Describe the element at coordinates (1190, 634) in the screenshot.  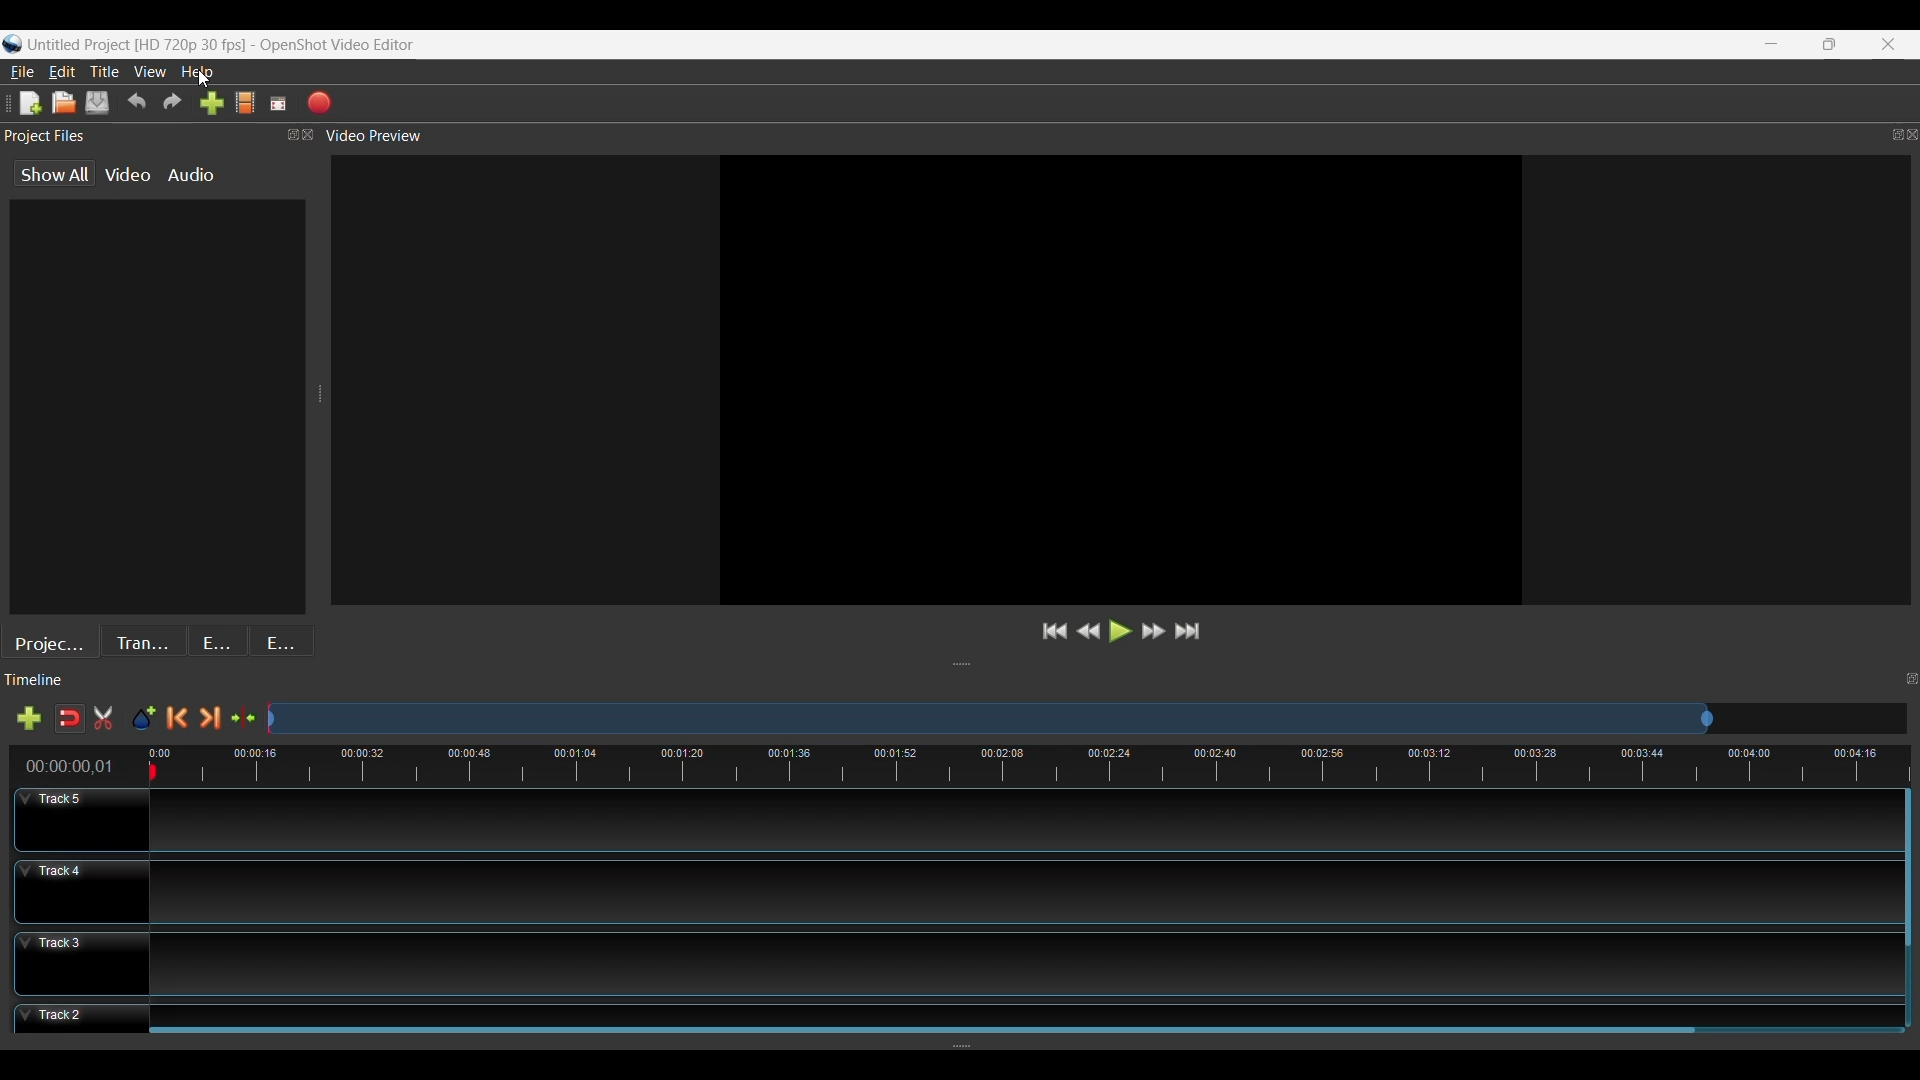
I see `Jump to End` at that location.